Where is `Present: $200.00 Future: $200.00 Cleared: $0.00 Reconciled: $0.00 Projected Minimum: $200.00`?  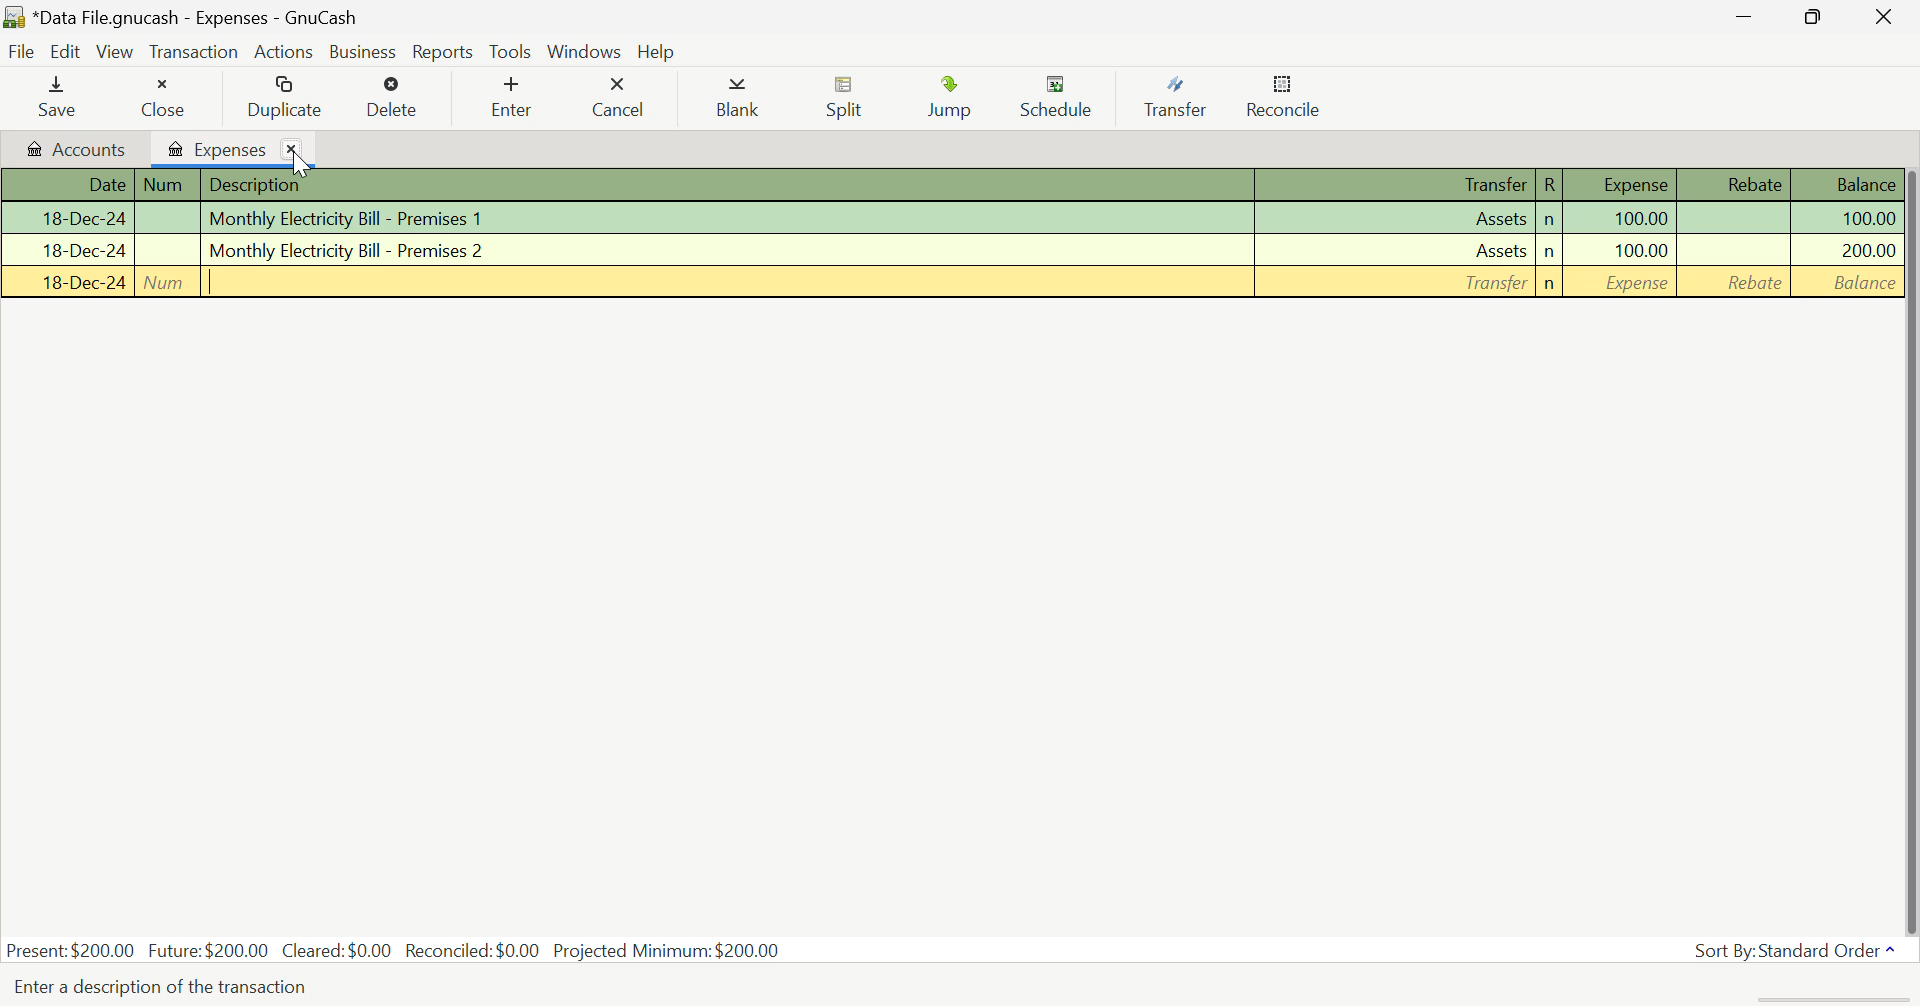 Present: $200.00 Future: $200.00 Cleared: $0.00 Reconciled: $0.00 Projected Minimum: $200.00 is located at coordinates (397, 949).